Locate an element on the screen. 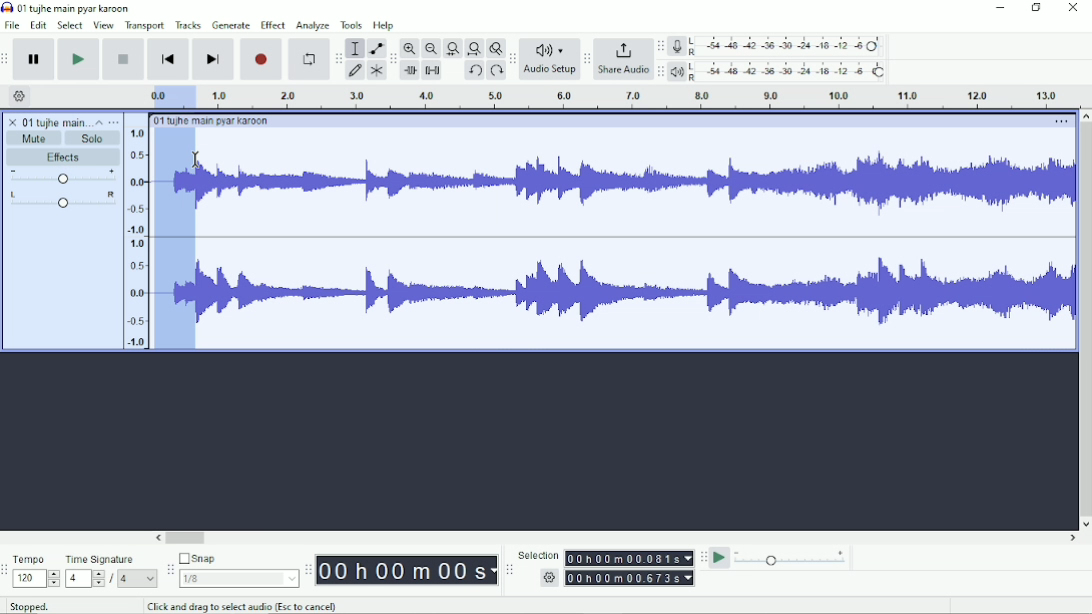  Stop is located at coordinates (125, 58).